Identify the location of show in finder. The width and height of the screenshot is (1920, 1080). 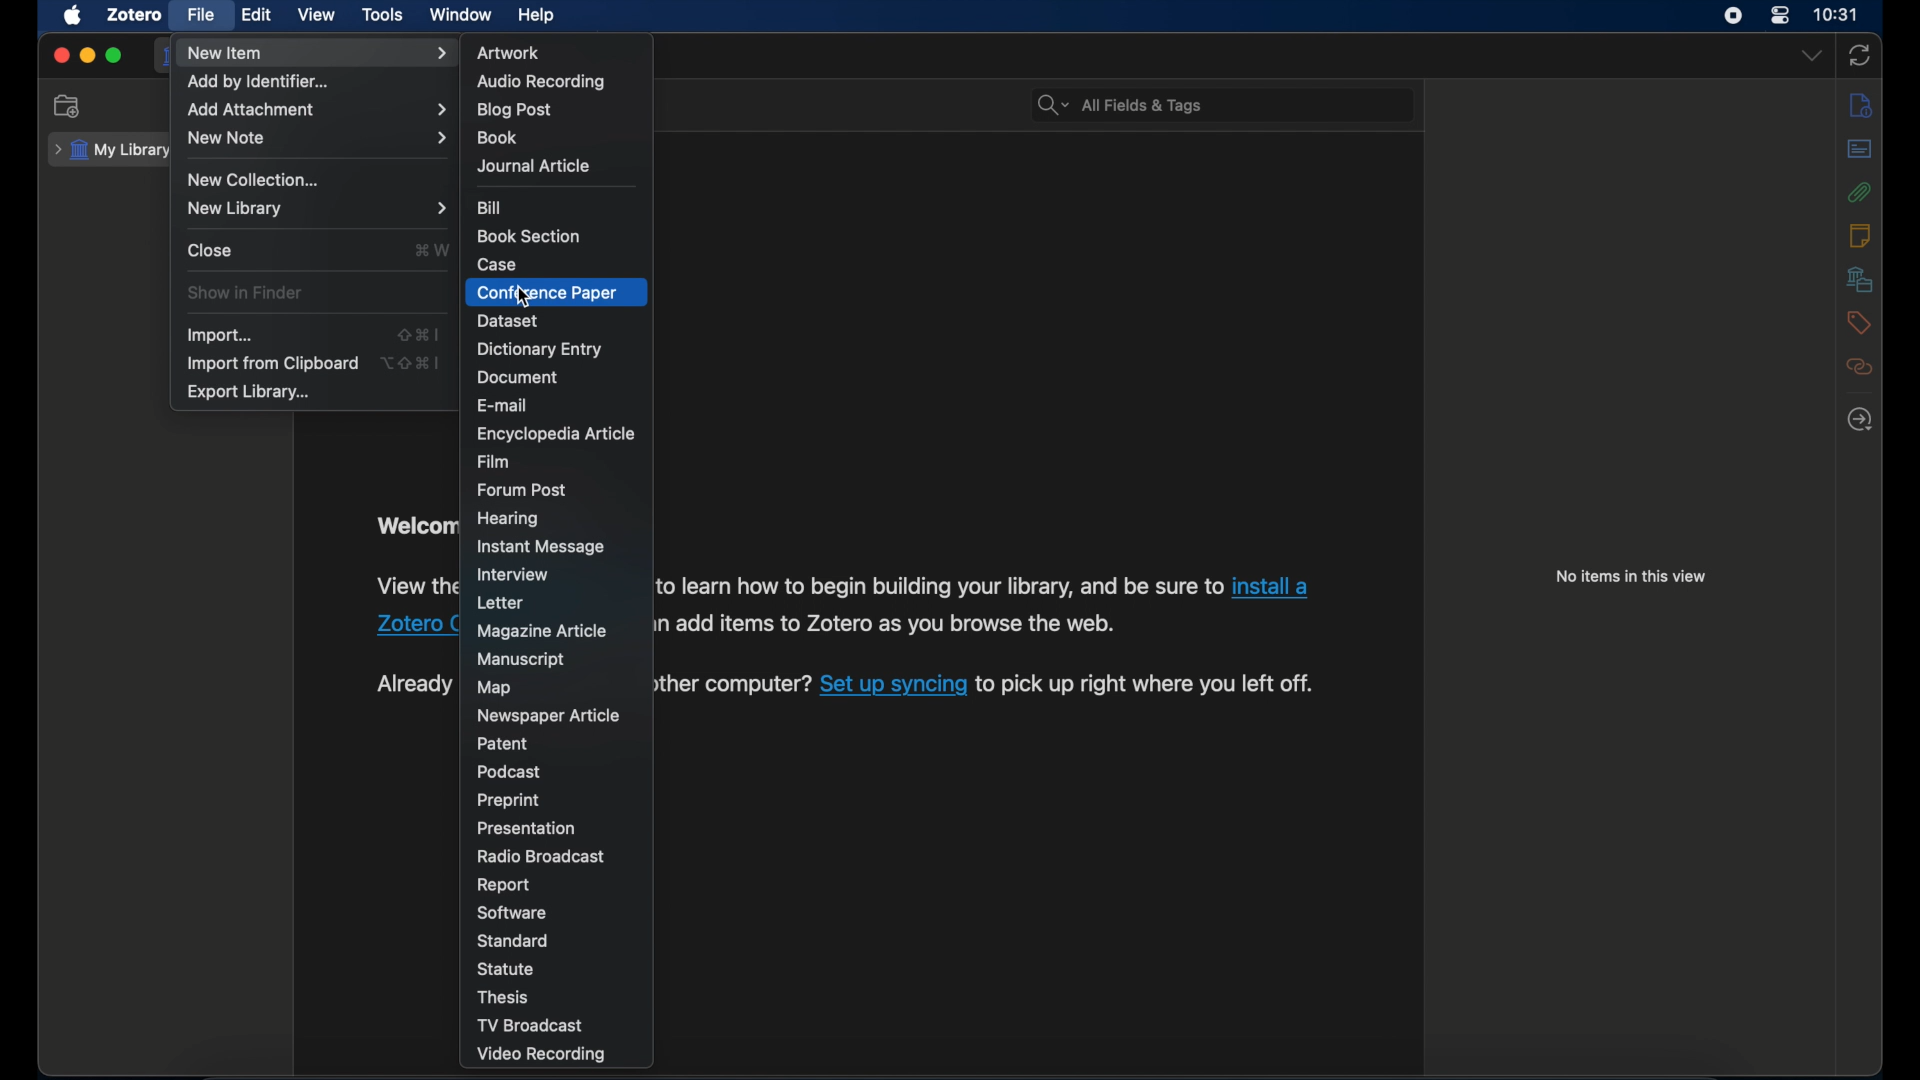
(242, 292).